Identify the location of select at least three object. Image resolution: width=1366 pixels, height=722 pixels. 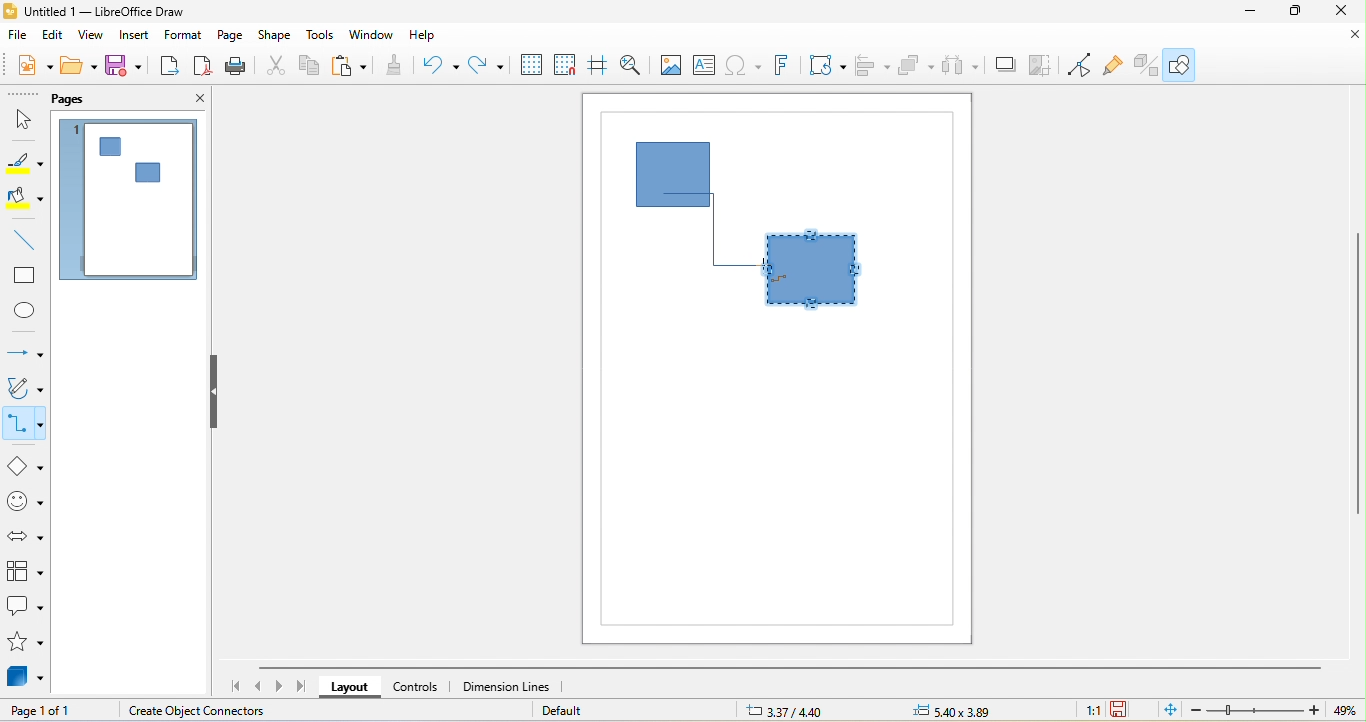
(962, 67).